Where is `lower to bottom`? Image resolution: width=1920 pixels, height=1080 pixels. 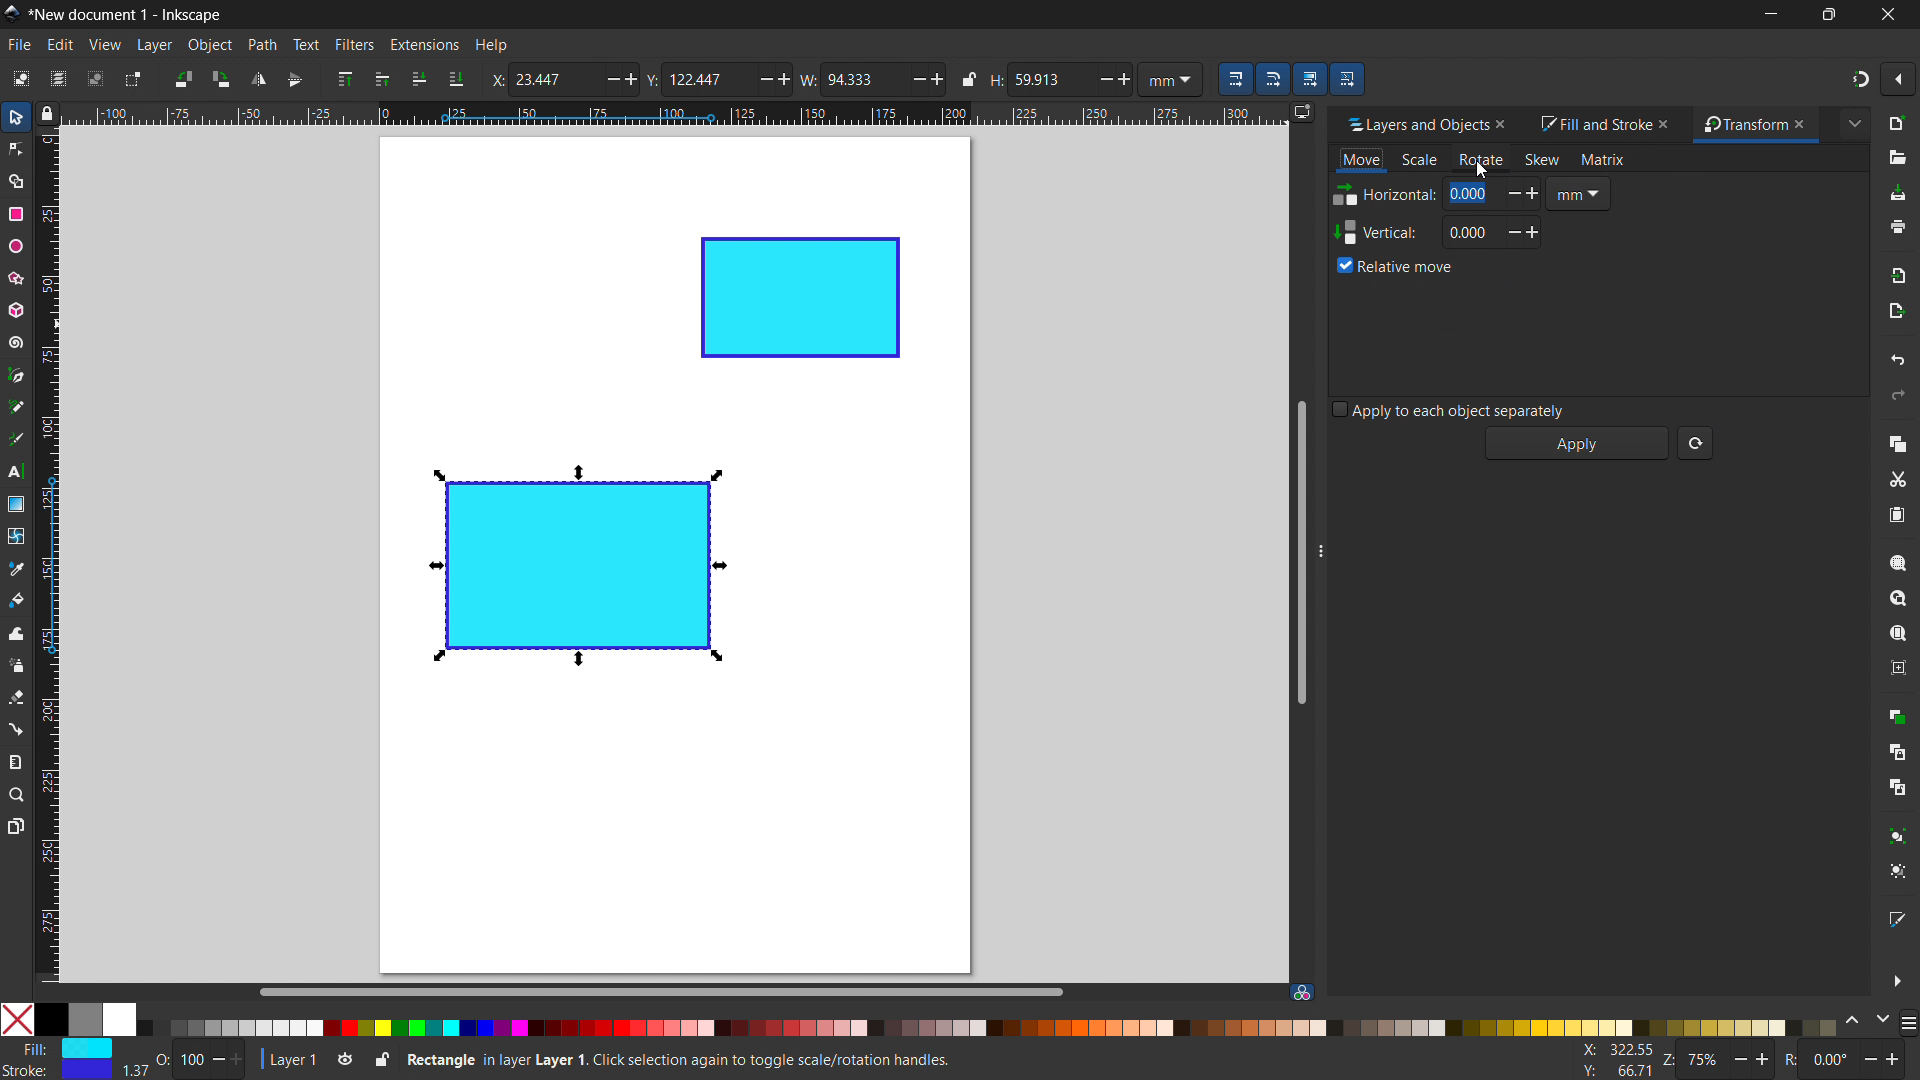
lower to bottom is located at coordinates (456, 80).